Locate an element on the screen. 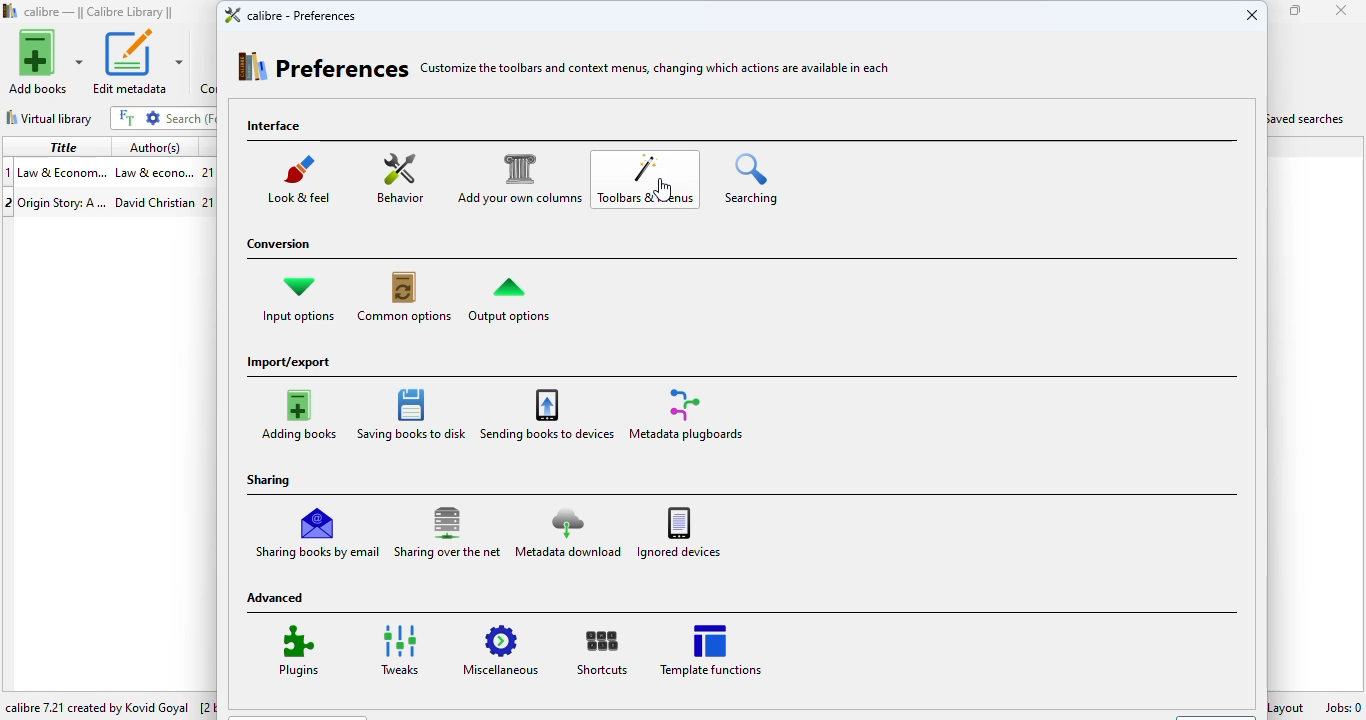 This screenshot has height=720, width=1366. template functions is located at coordinates (710, 649).